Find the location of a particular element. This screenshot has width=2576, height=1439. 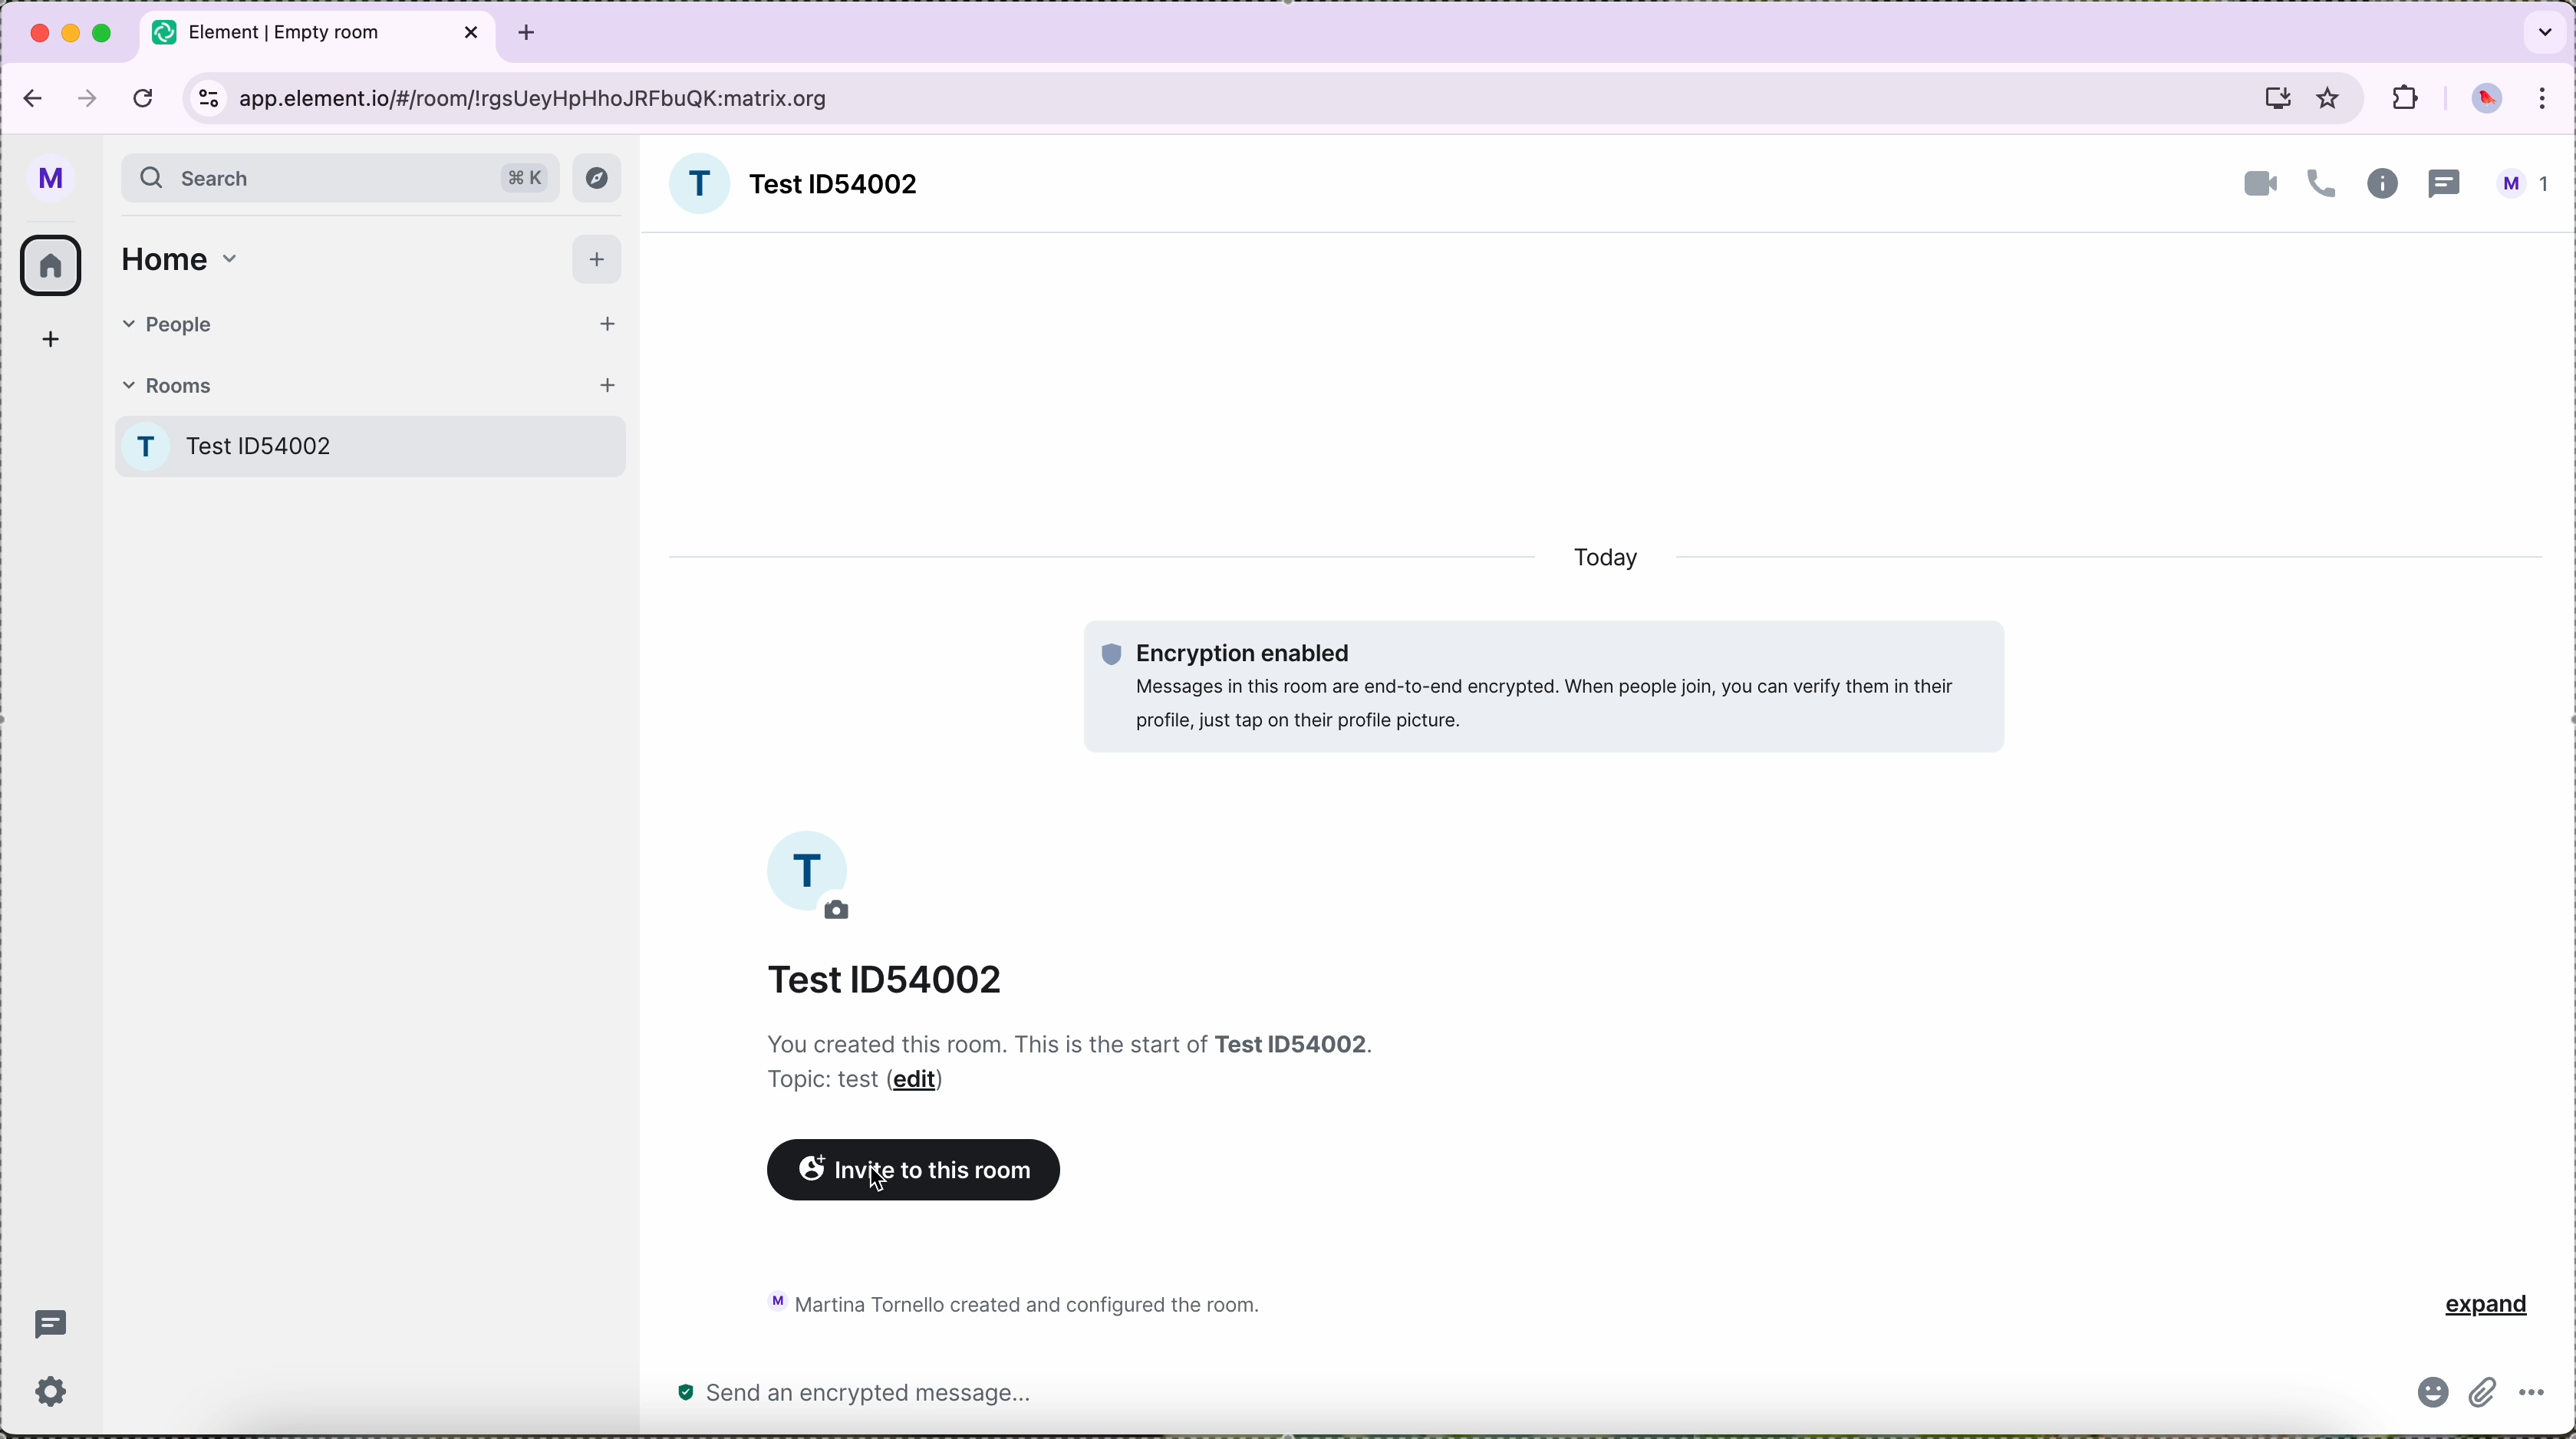

minimize is located at coordinates (75, 33).